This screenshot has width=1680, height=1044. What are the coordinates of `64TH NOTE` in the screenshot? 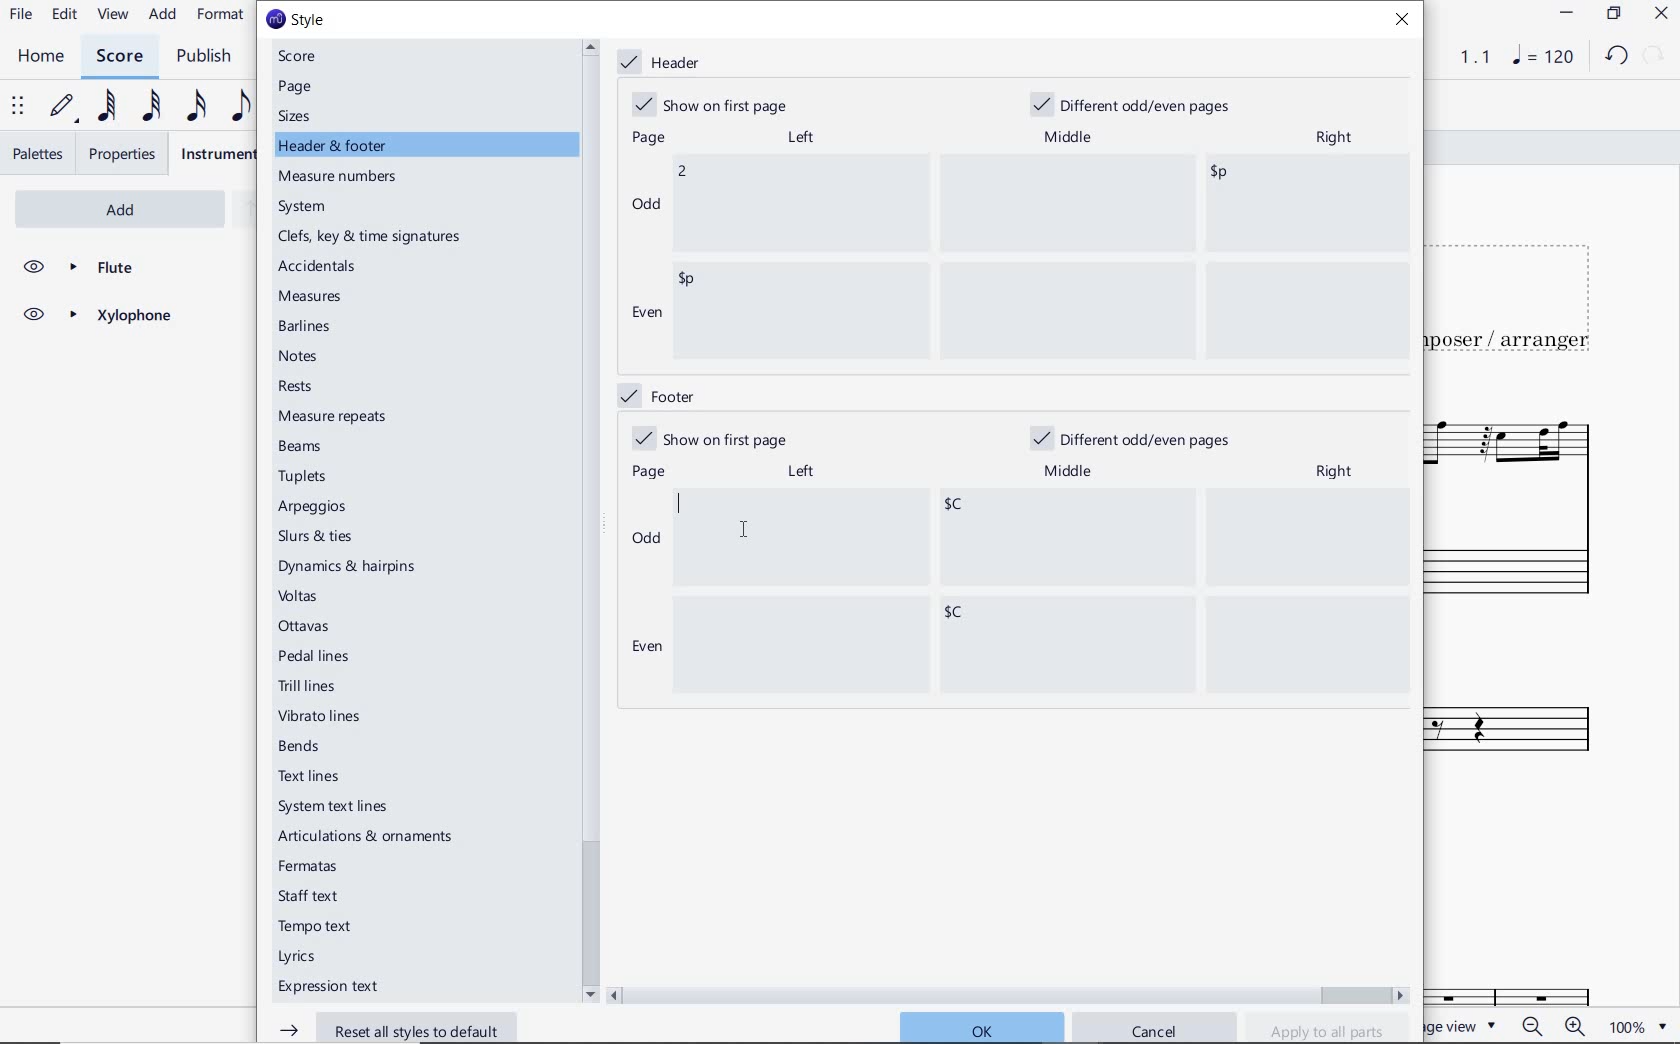 It's located at (103, 107).